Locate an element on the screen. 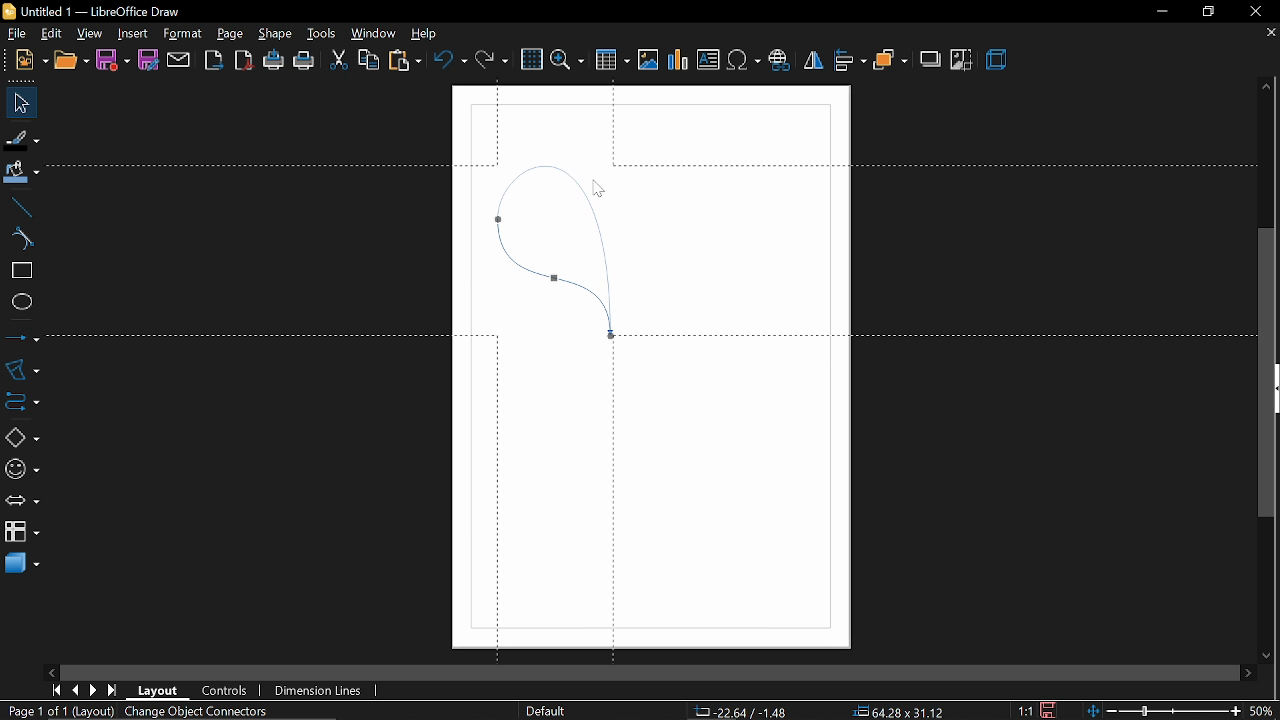  move down is located at coordinates (1269, 653).